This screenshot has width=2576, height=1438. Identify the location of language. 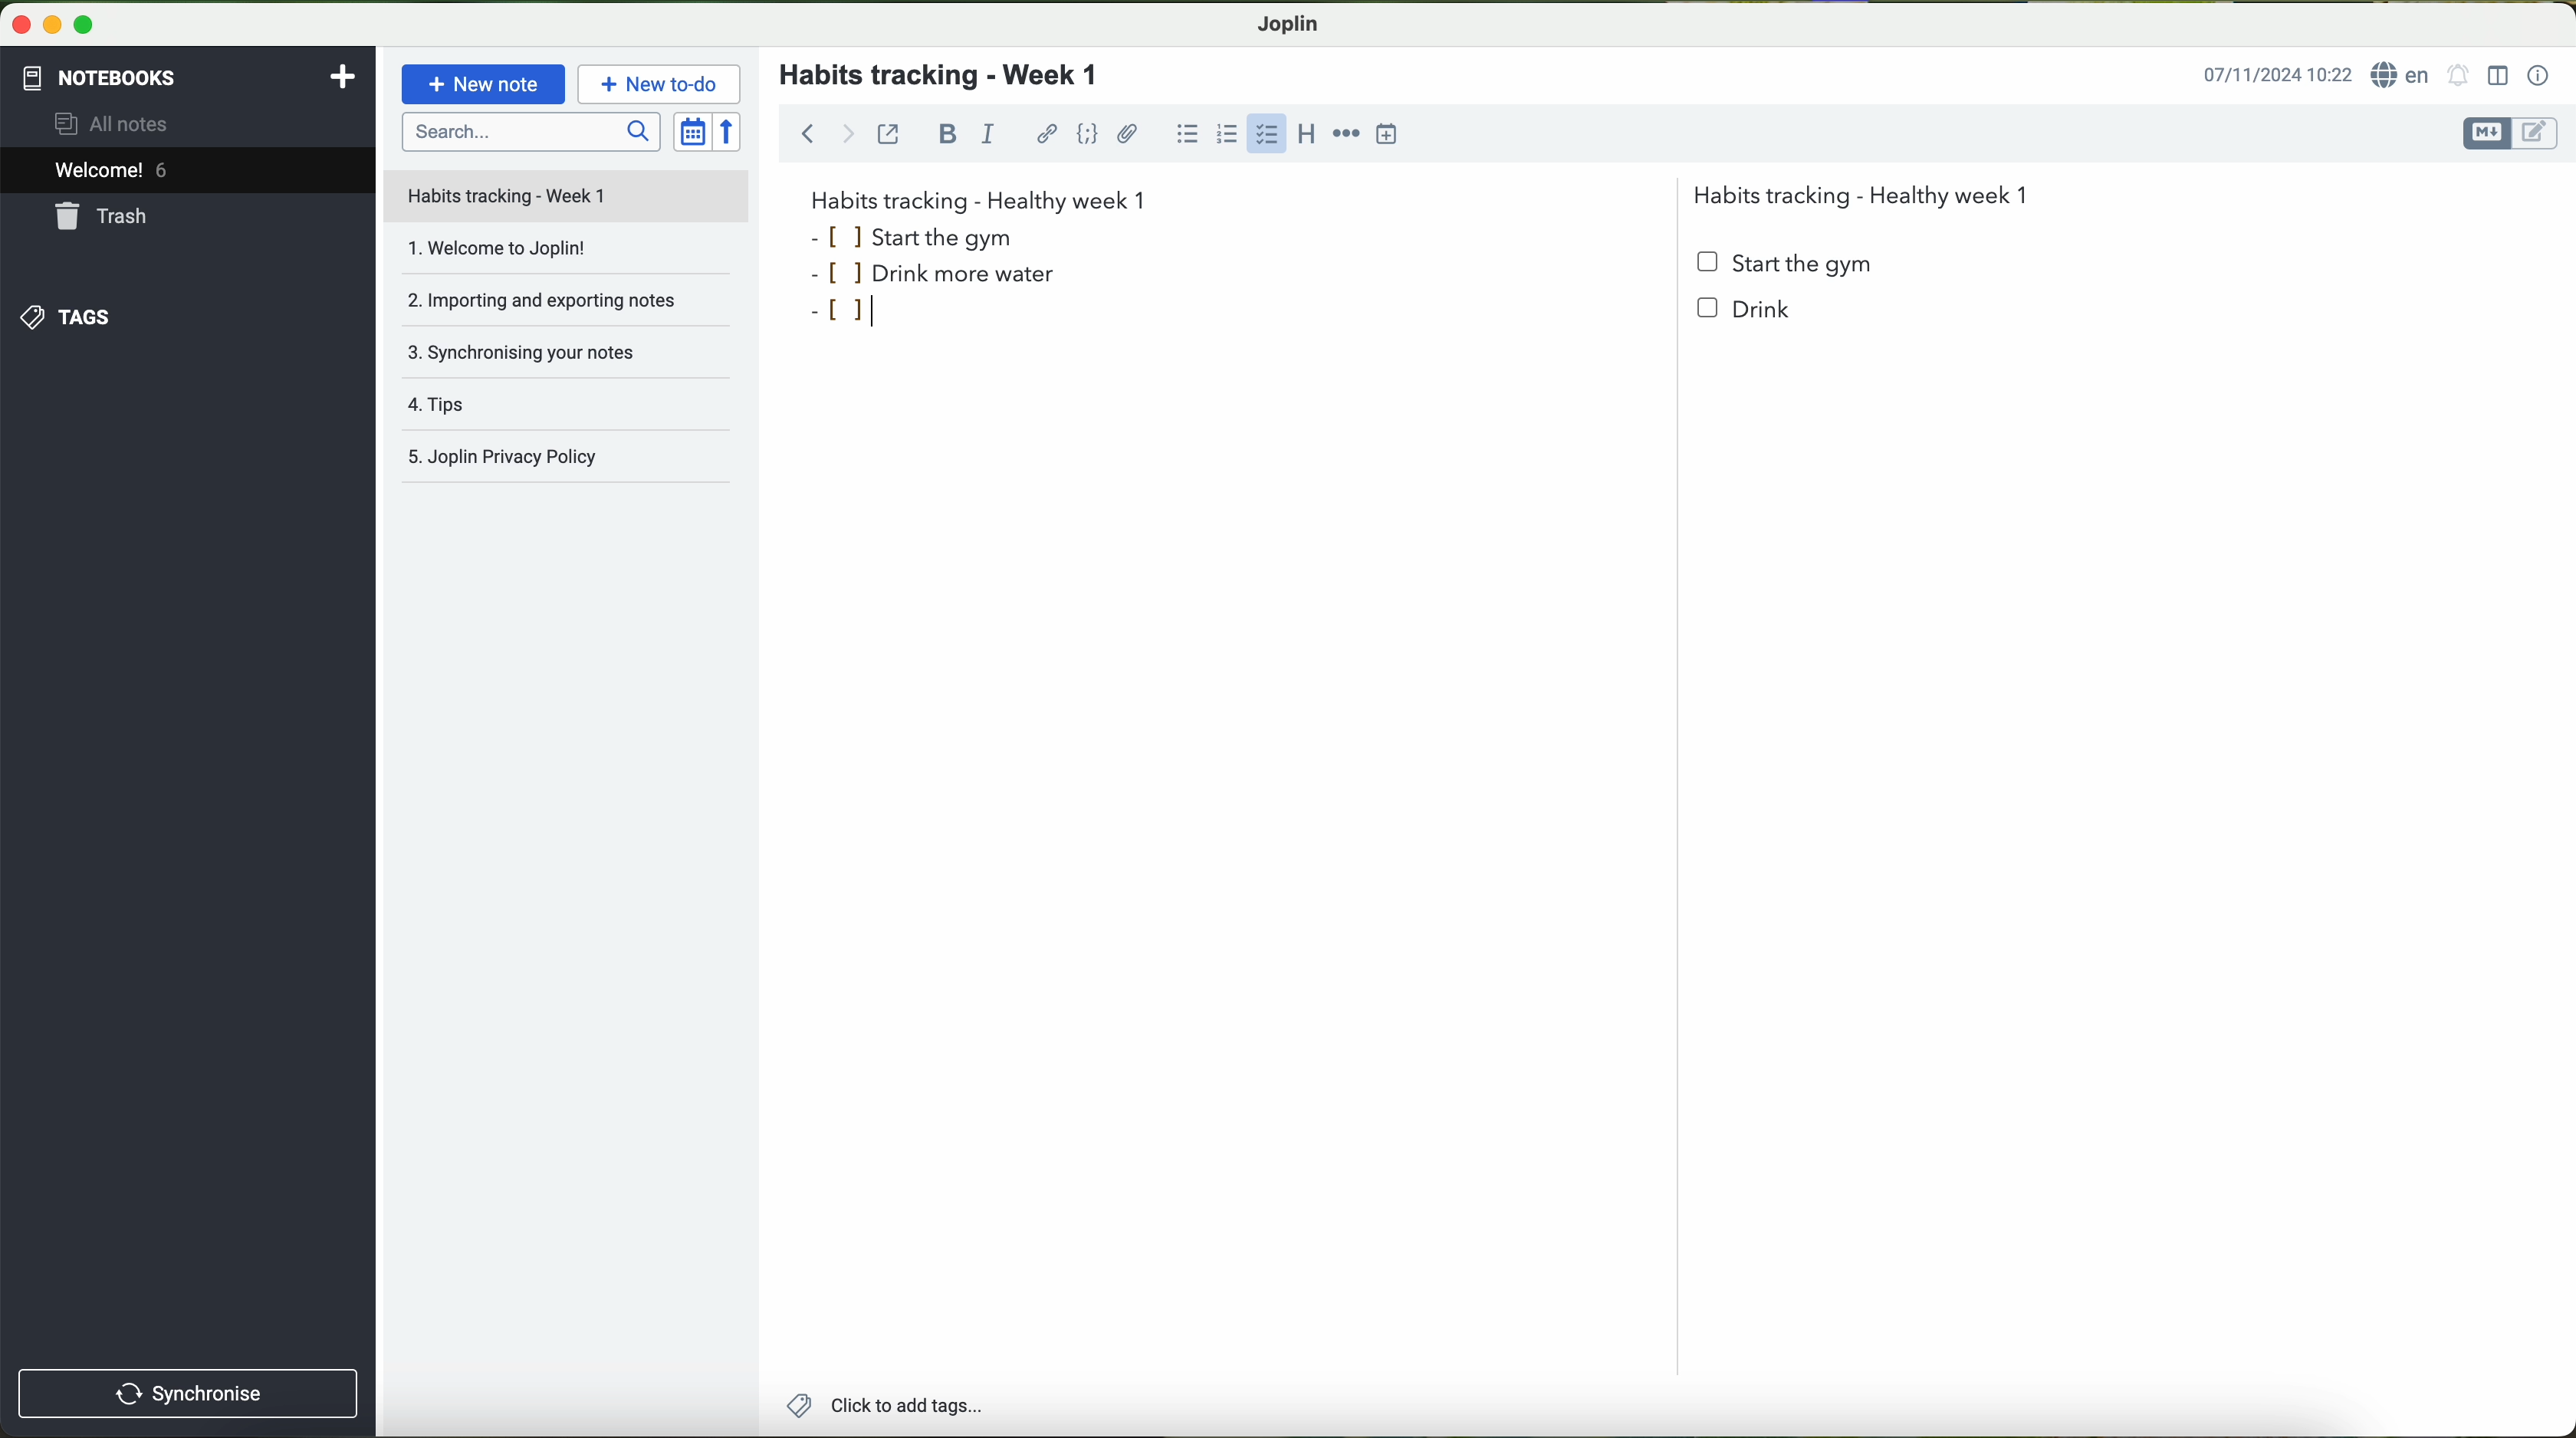
(2402, 74).